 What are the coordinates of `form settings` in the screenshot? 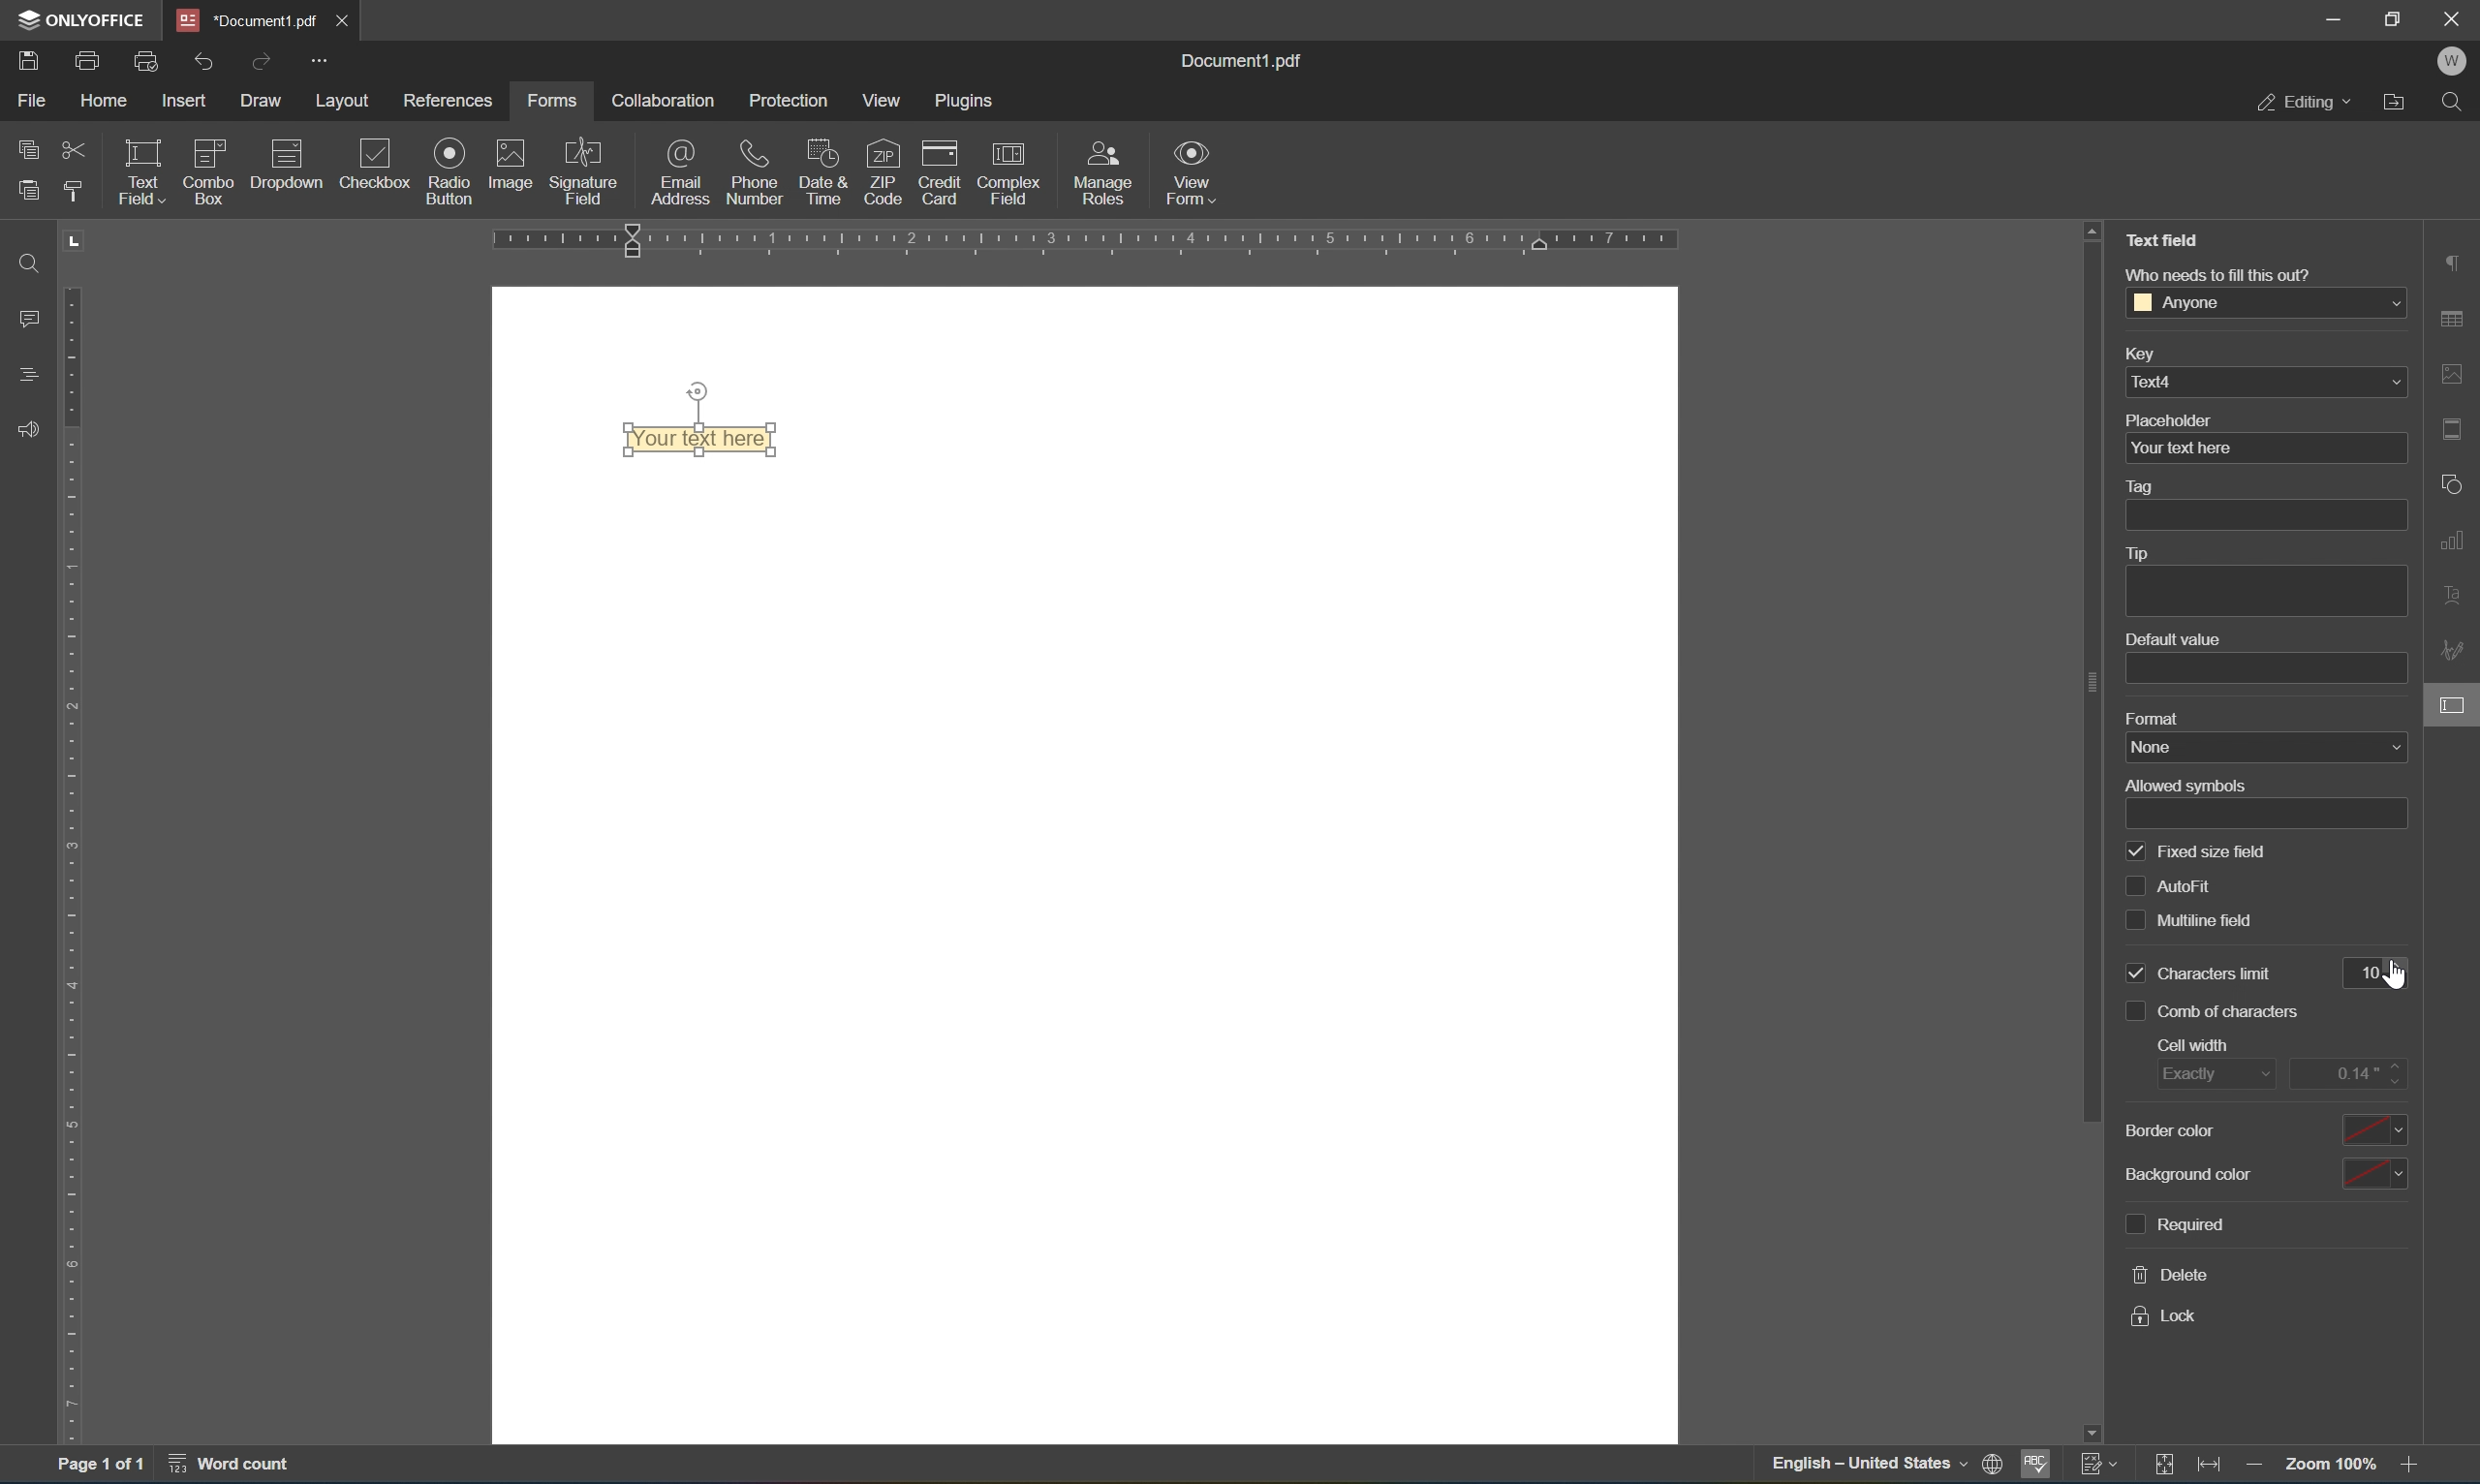 It's located at (2370, 749).